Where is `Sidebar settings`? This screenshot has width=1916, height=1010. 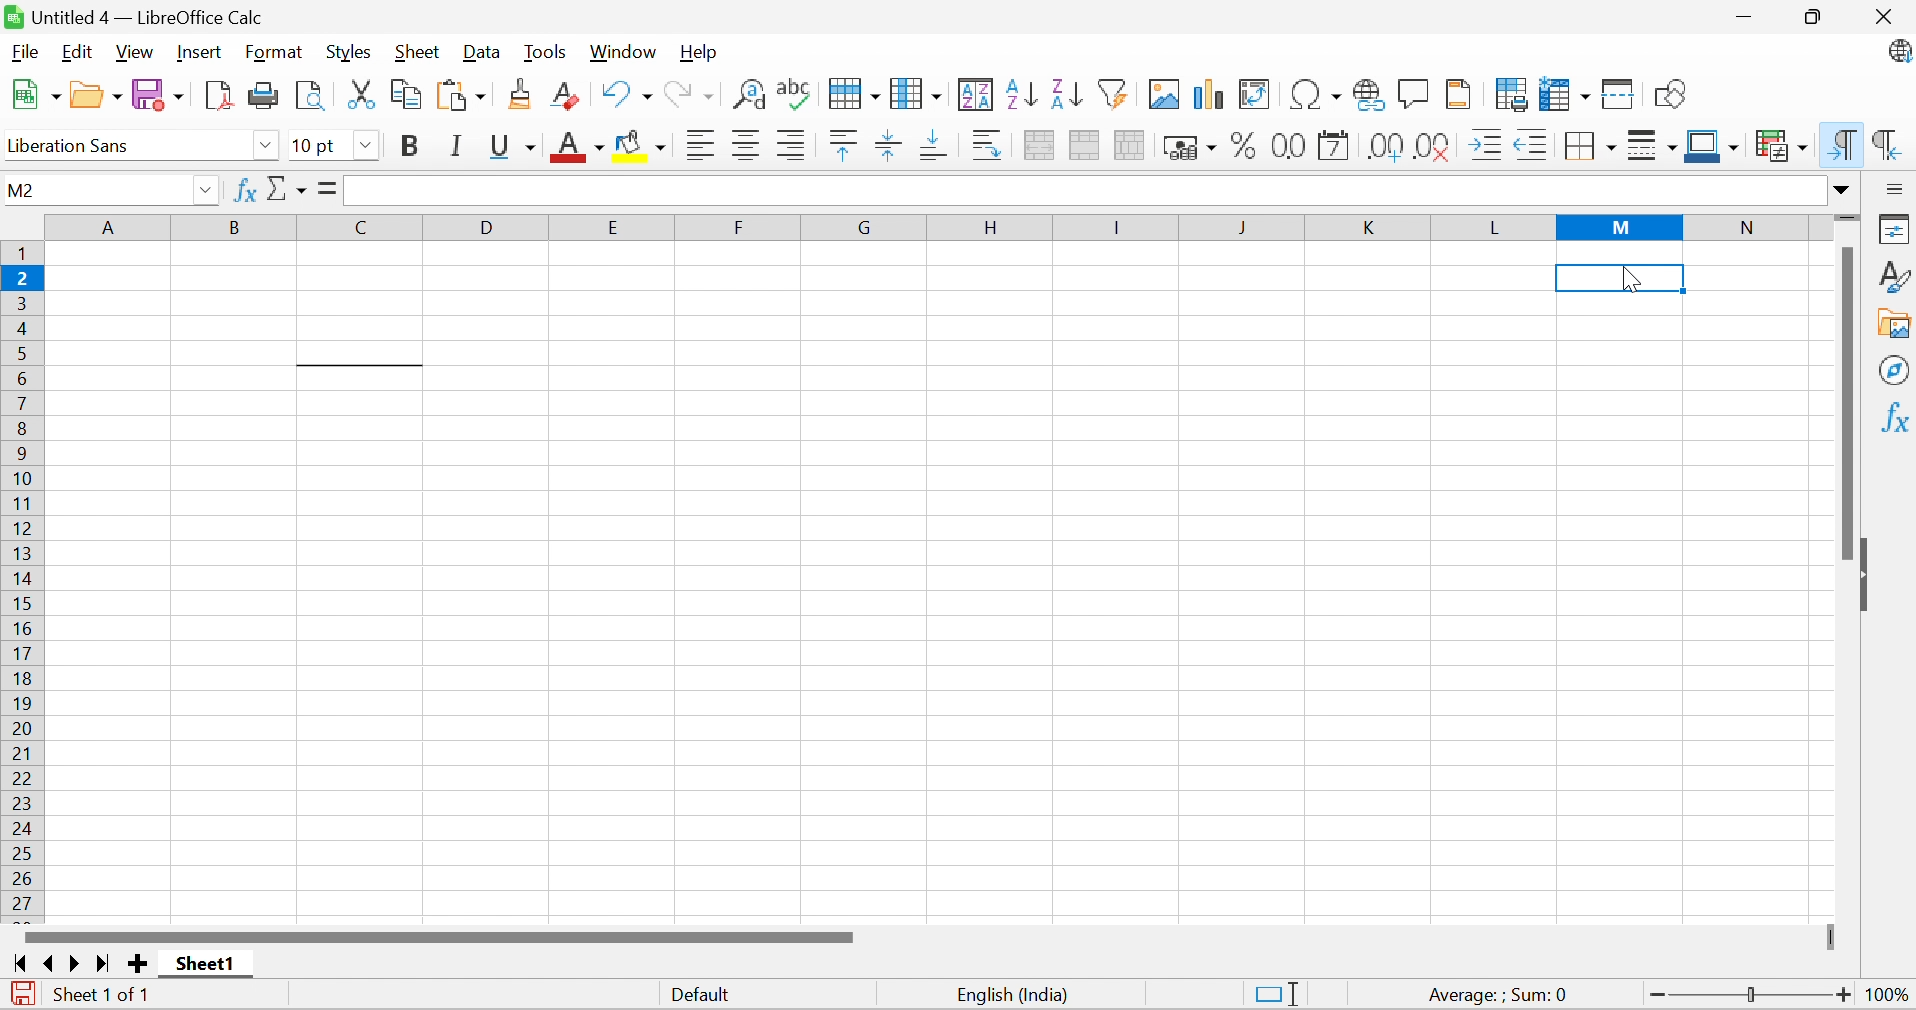
Sidebar settings is located at coordinates (1897, 188).